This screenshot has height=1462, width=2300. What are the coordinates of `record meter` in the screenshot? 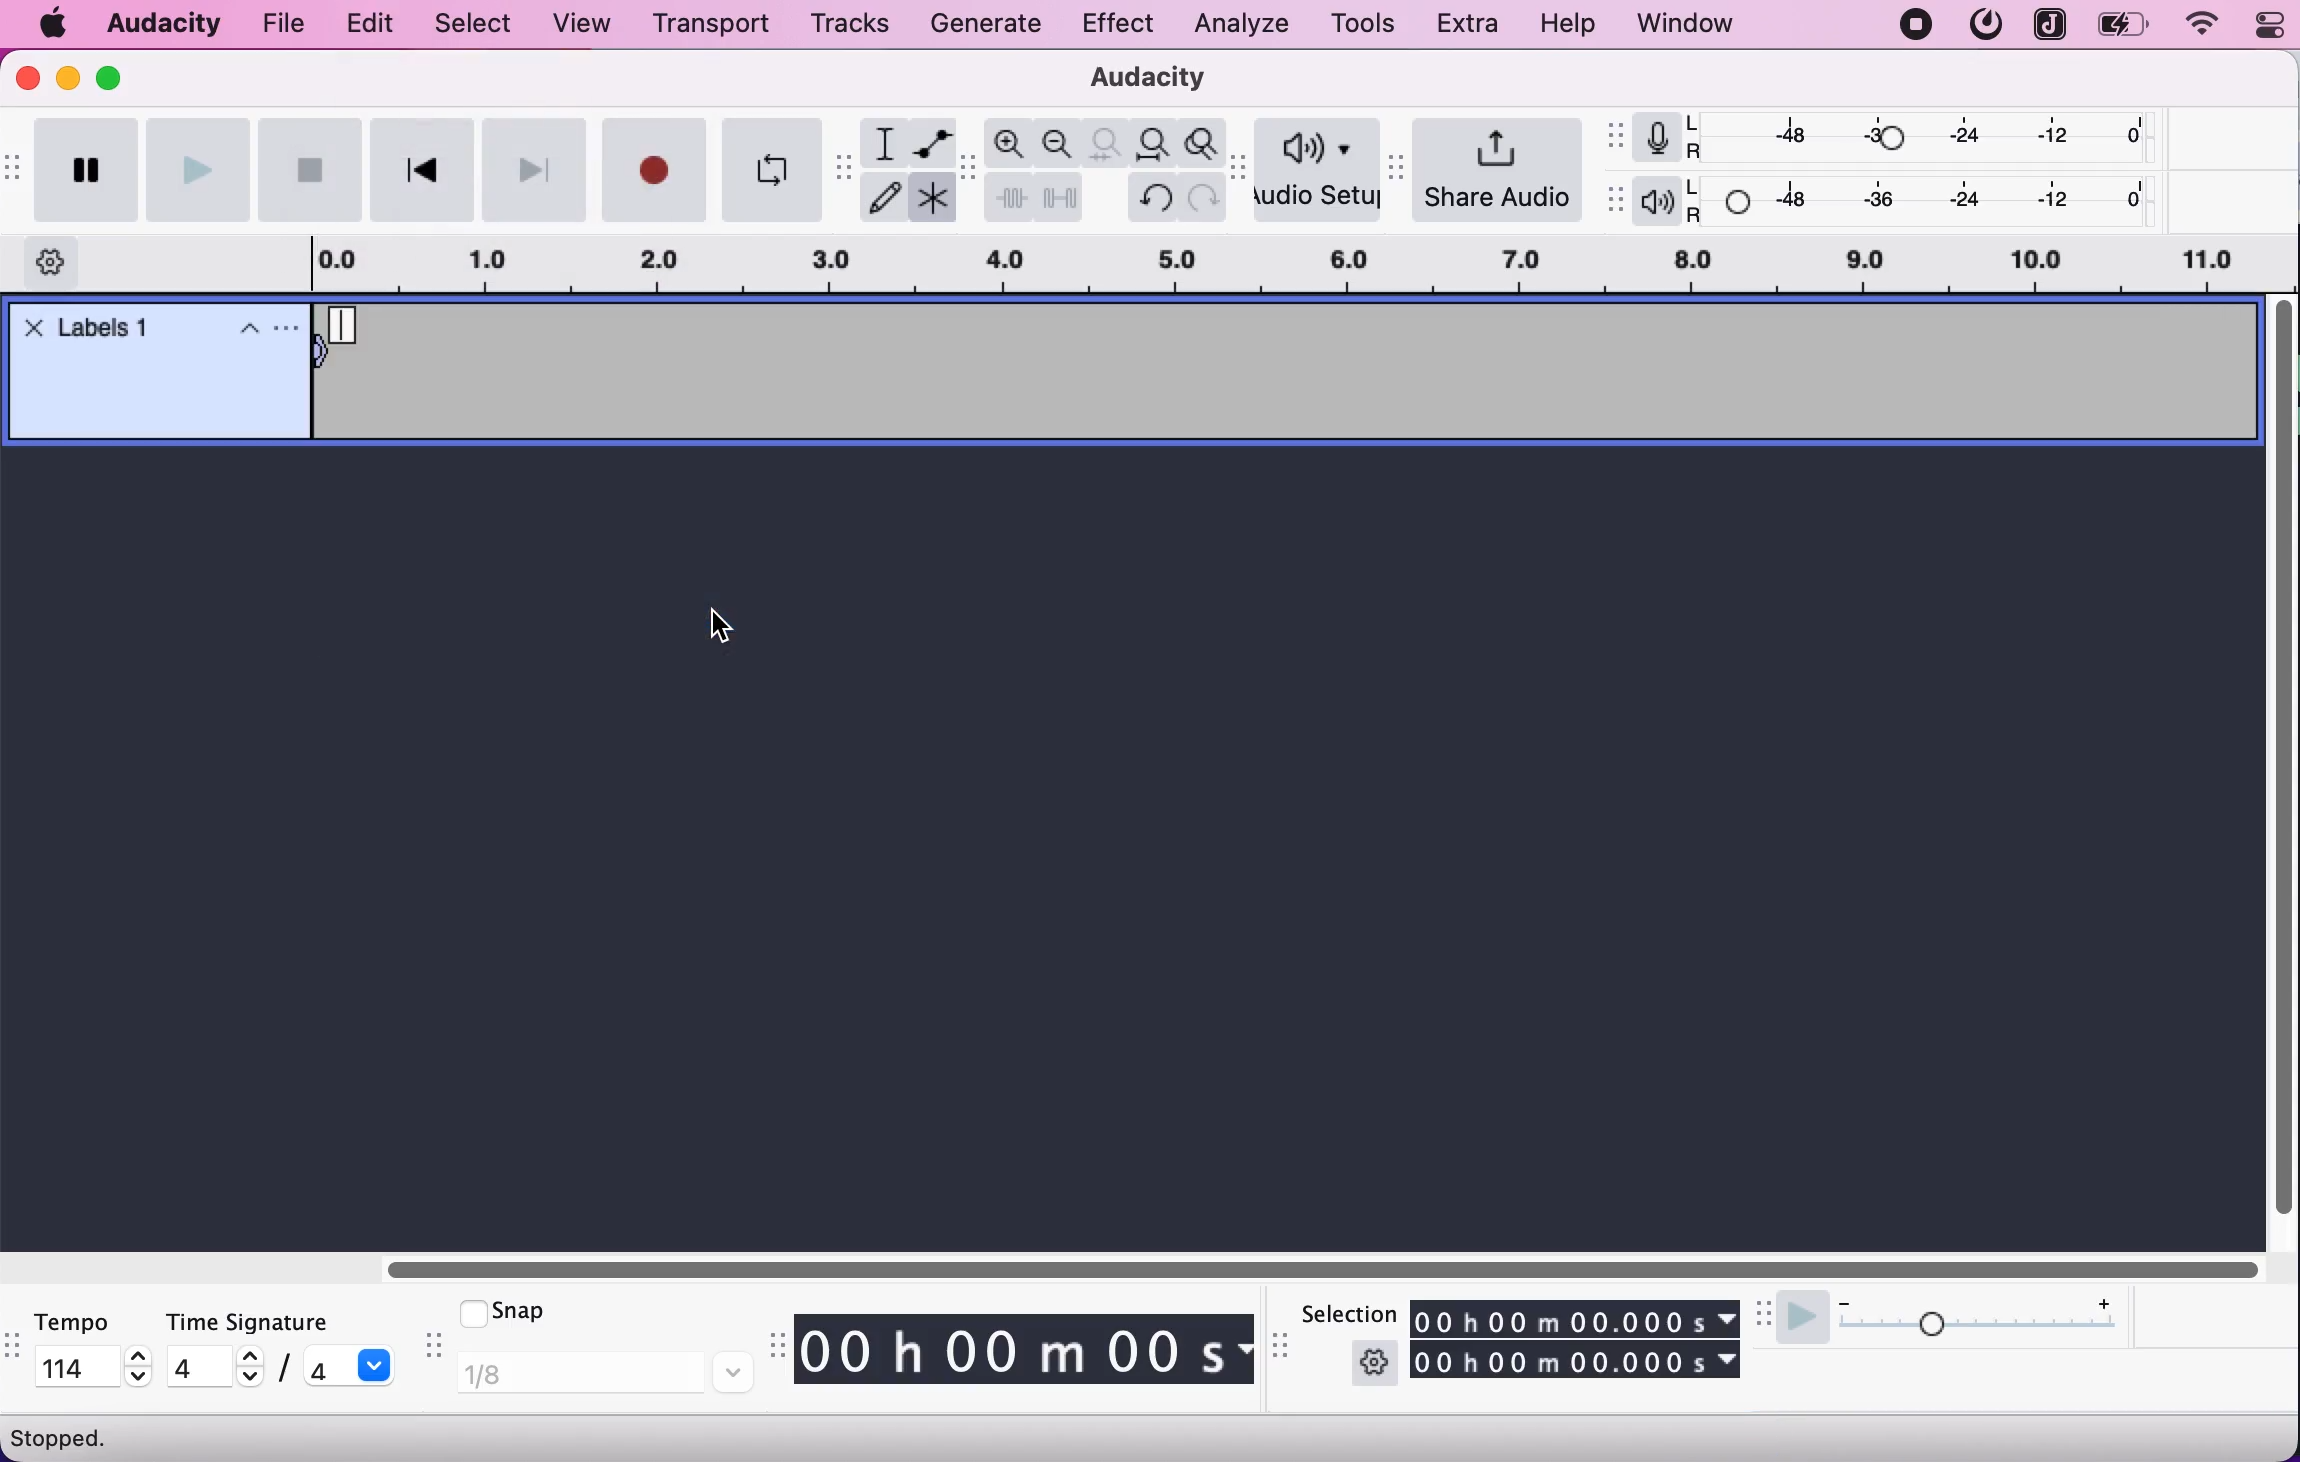 It's located at (1653, 138).